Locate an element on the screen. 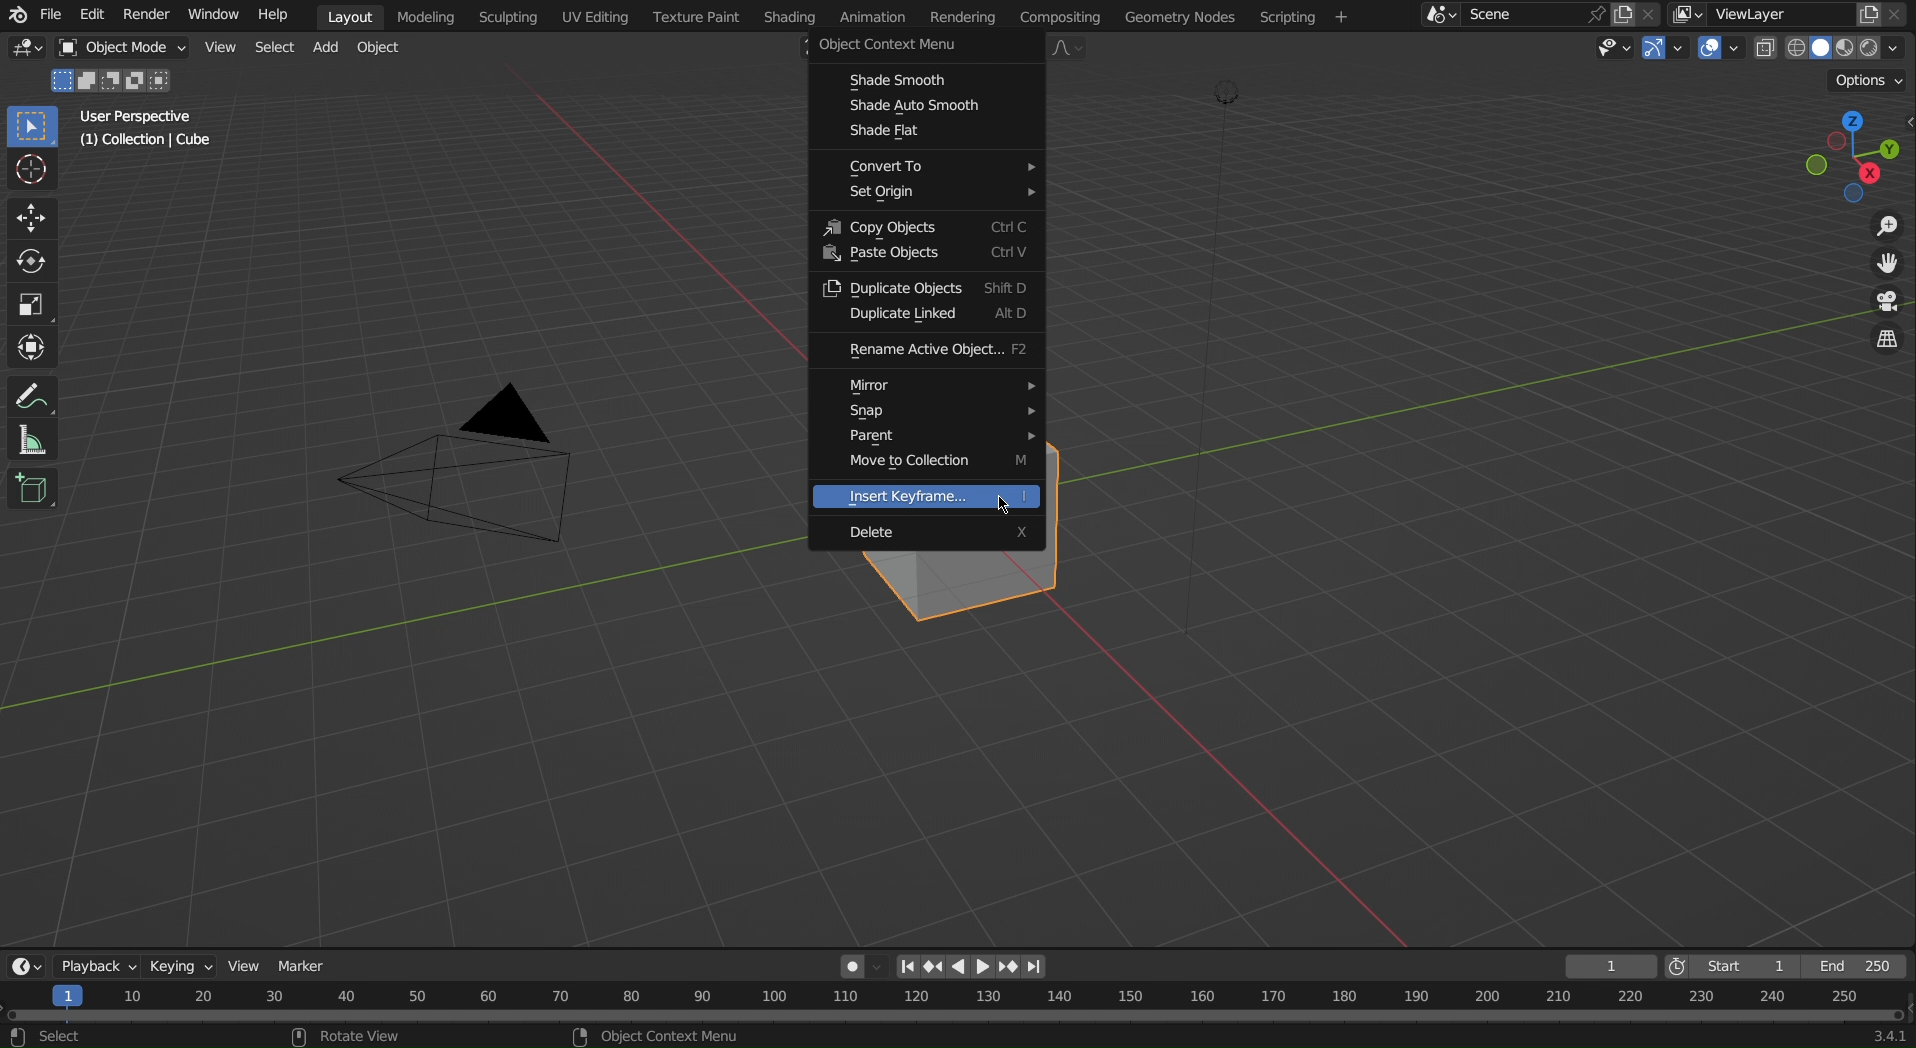  Object Content Menu is located at coordinates (926, 48).